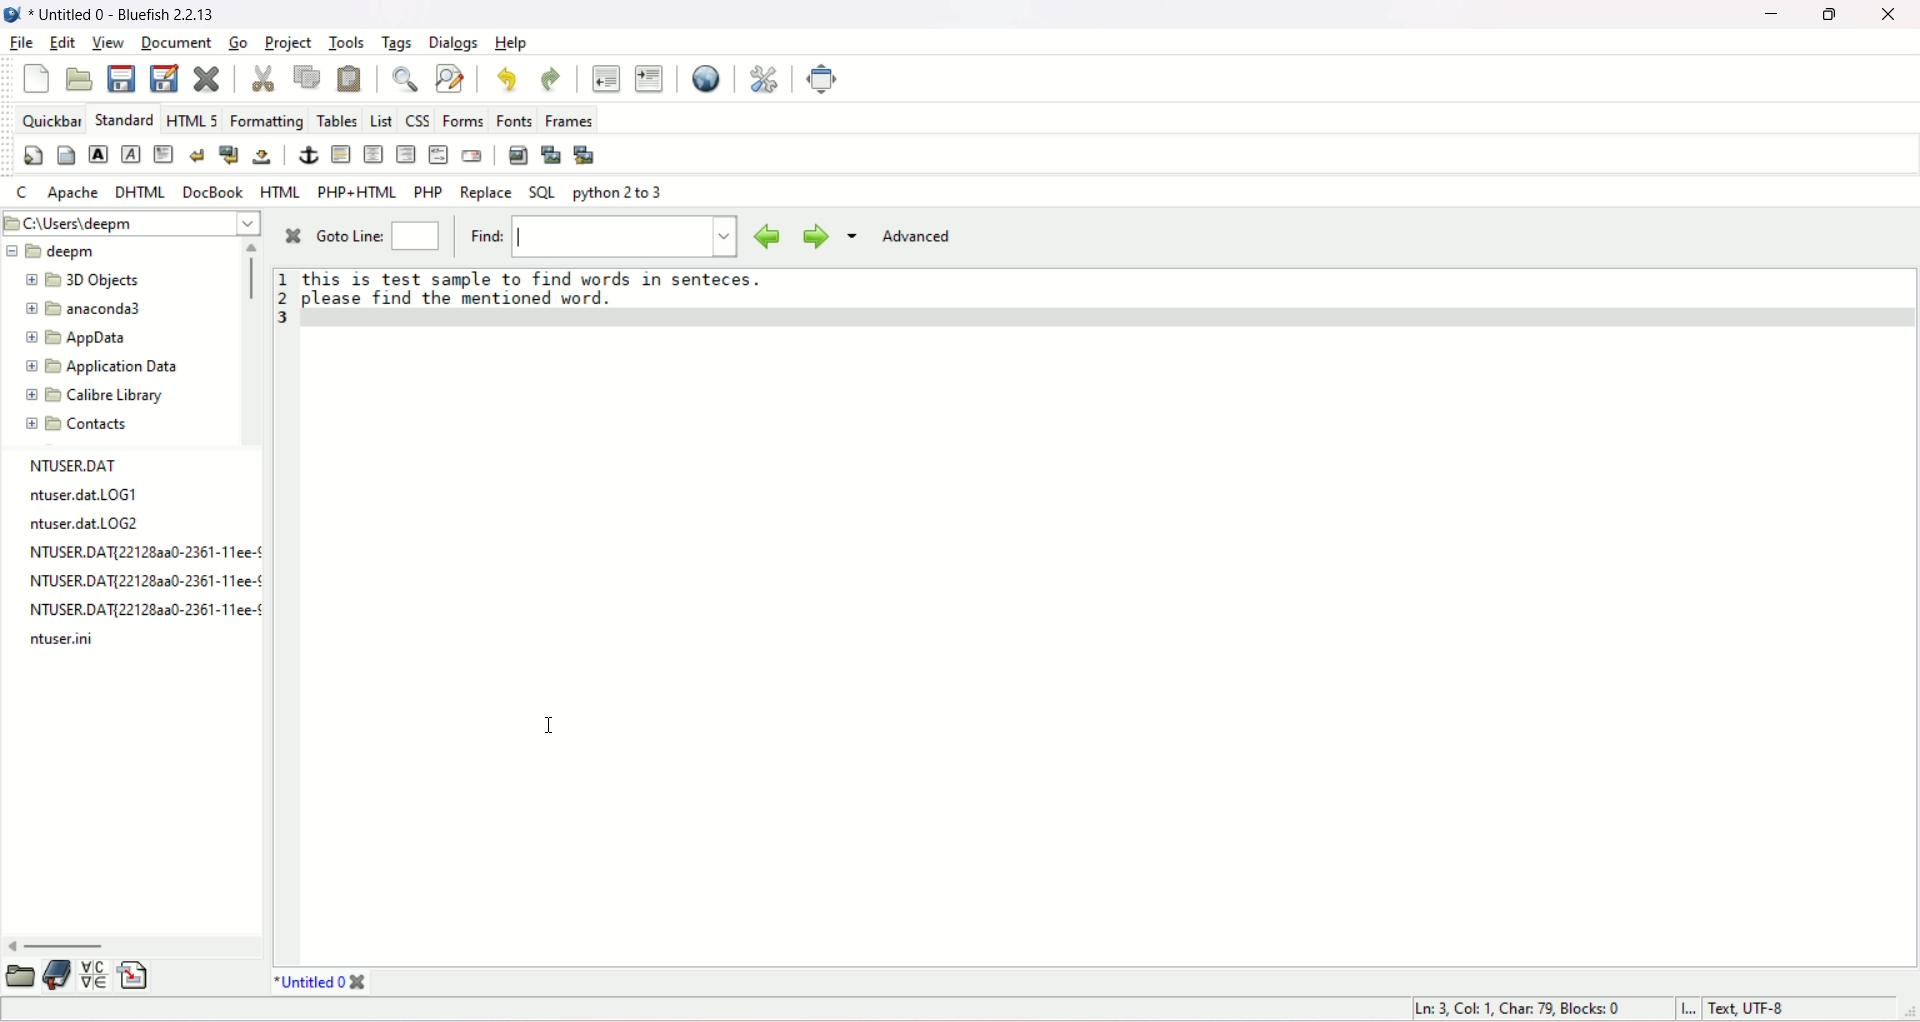  Describe the element at coordinates (97, 155) in the screenshot. I see `strong` at that location.